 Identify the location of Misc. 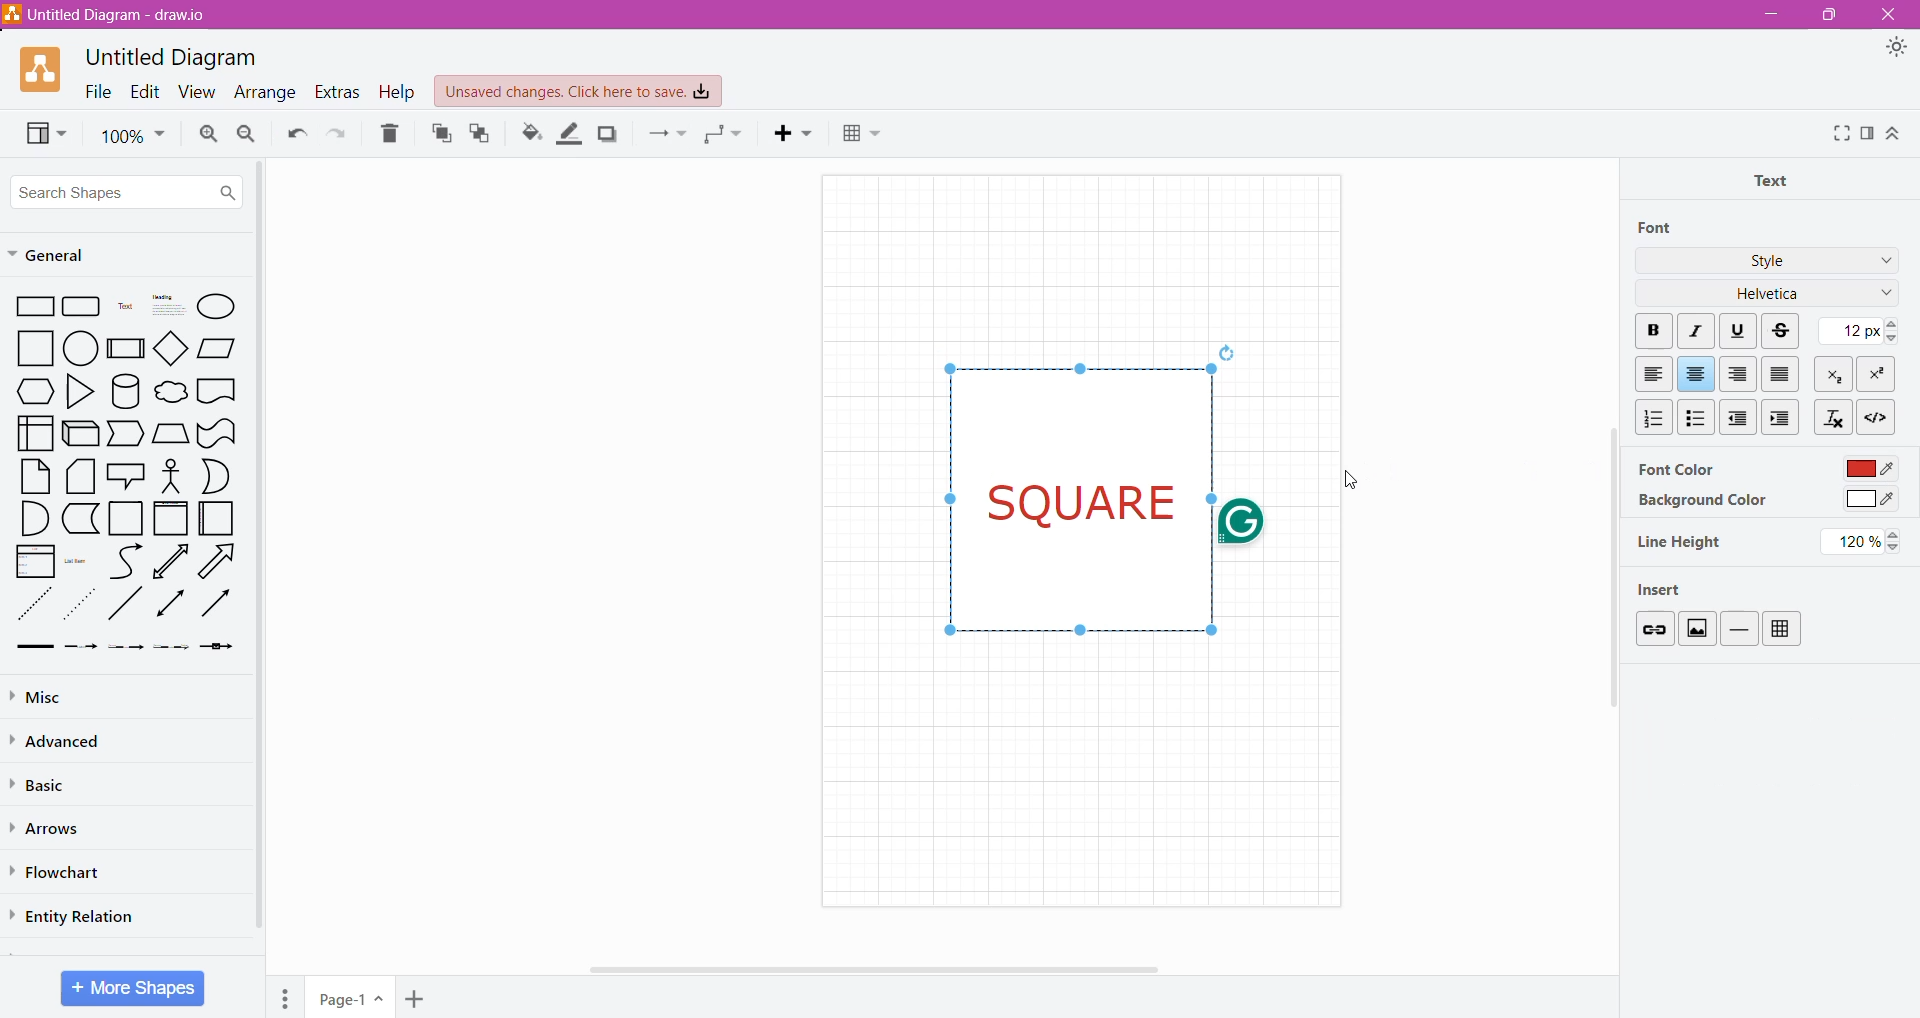
(60, 694).